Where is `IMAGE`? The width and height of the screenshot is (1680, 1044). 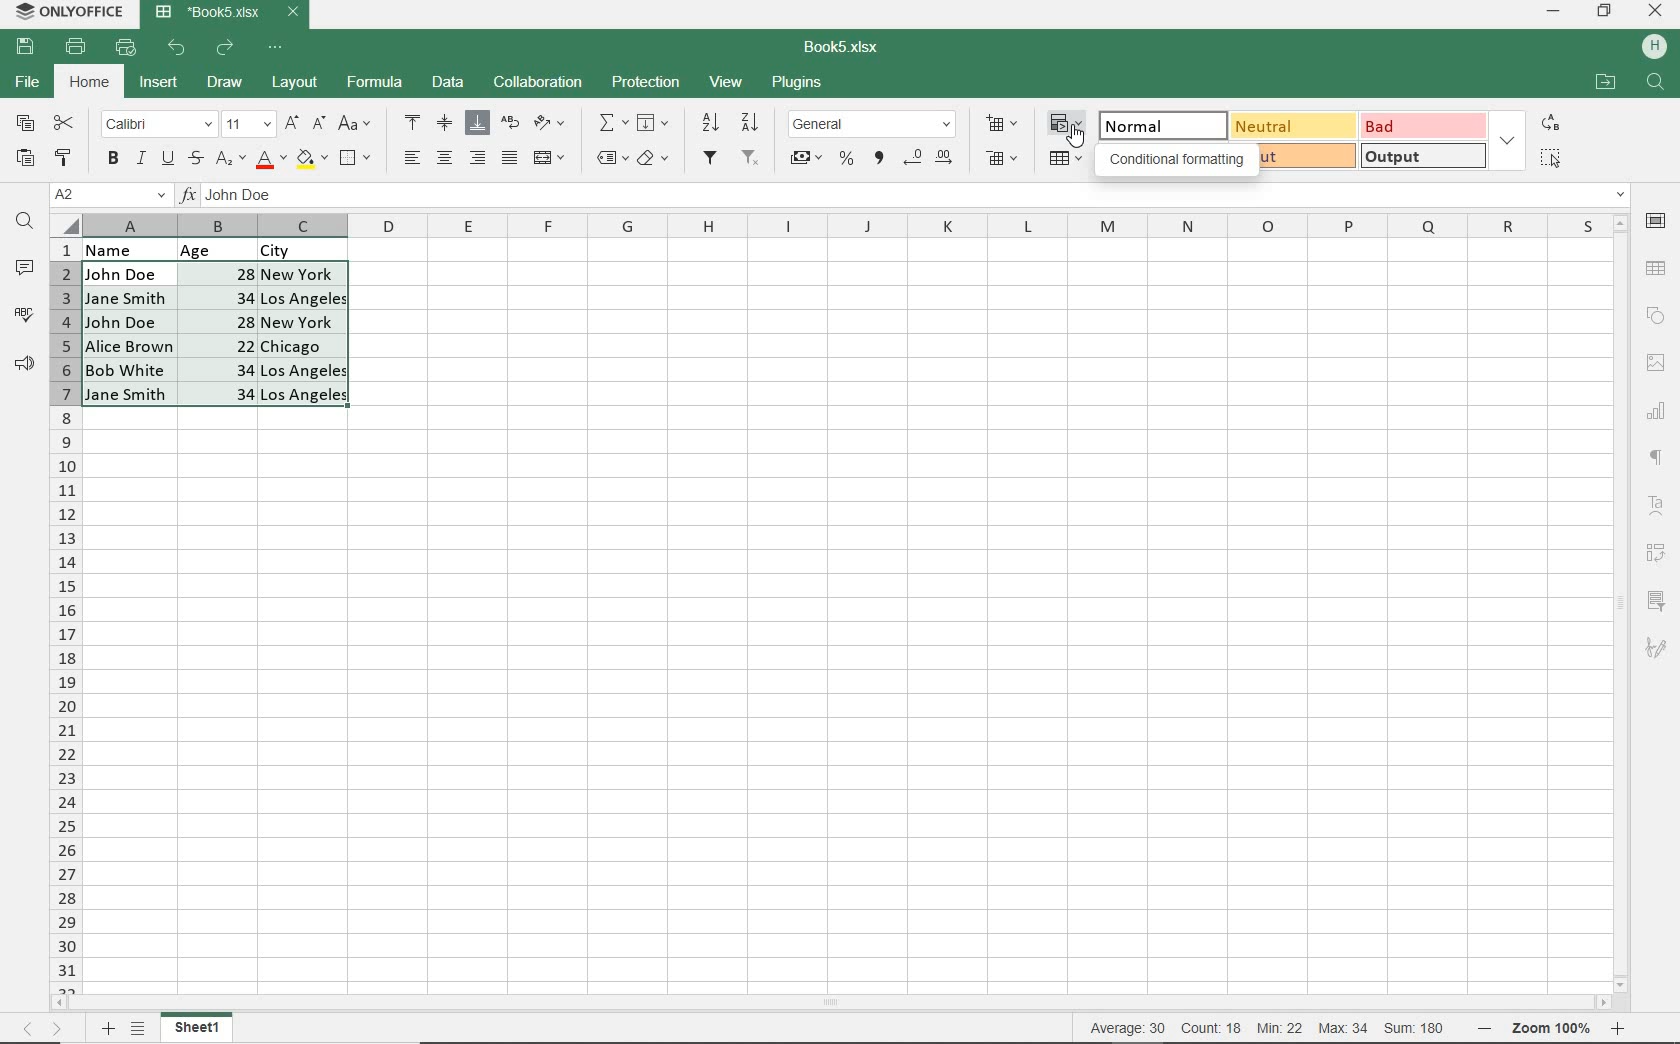 IMAGE is located at coordinates (1655, 363).